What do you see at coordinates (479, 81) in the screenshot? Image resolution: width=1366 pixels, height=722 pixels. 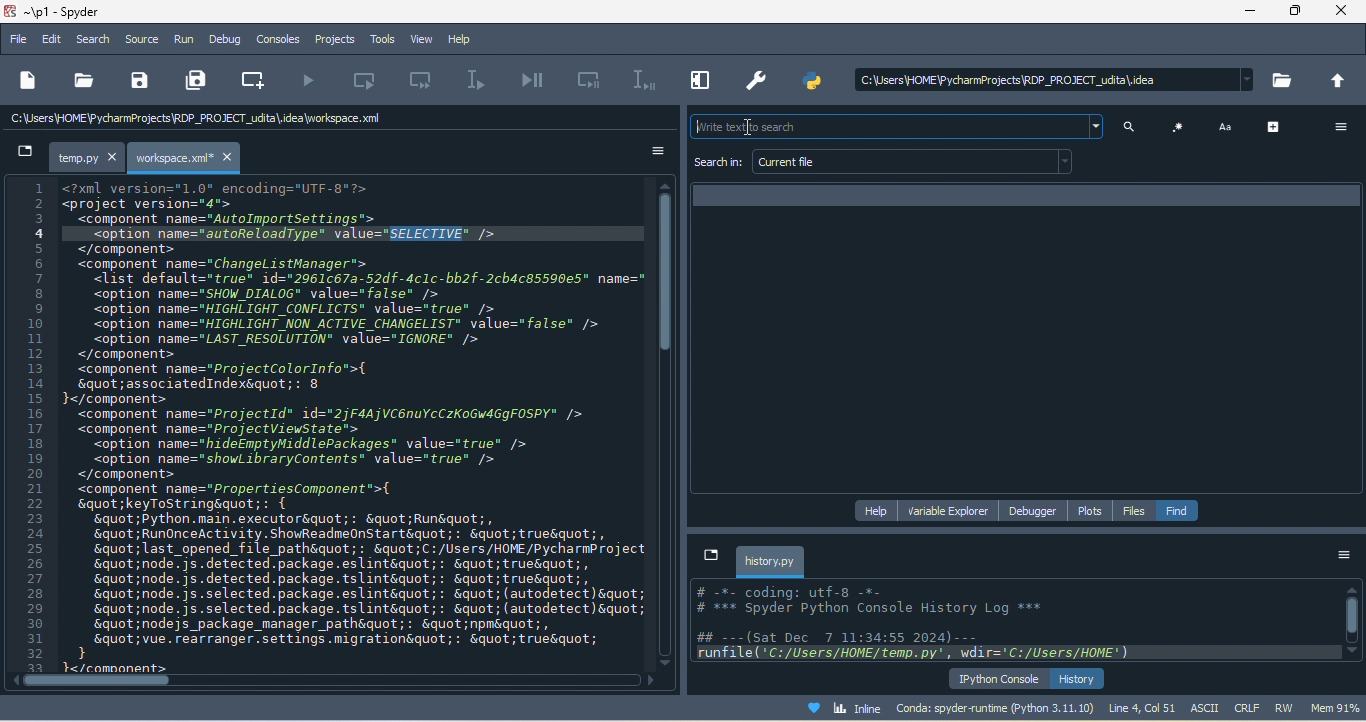 I see `current line` at bounding box center [479, 81].